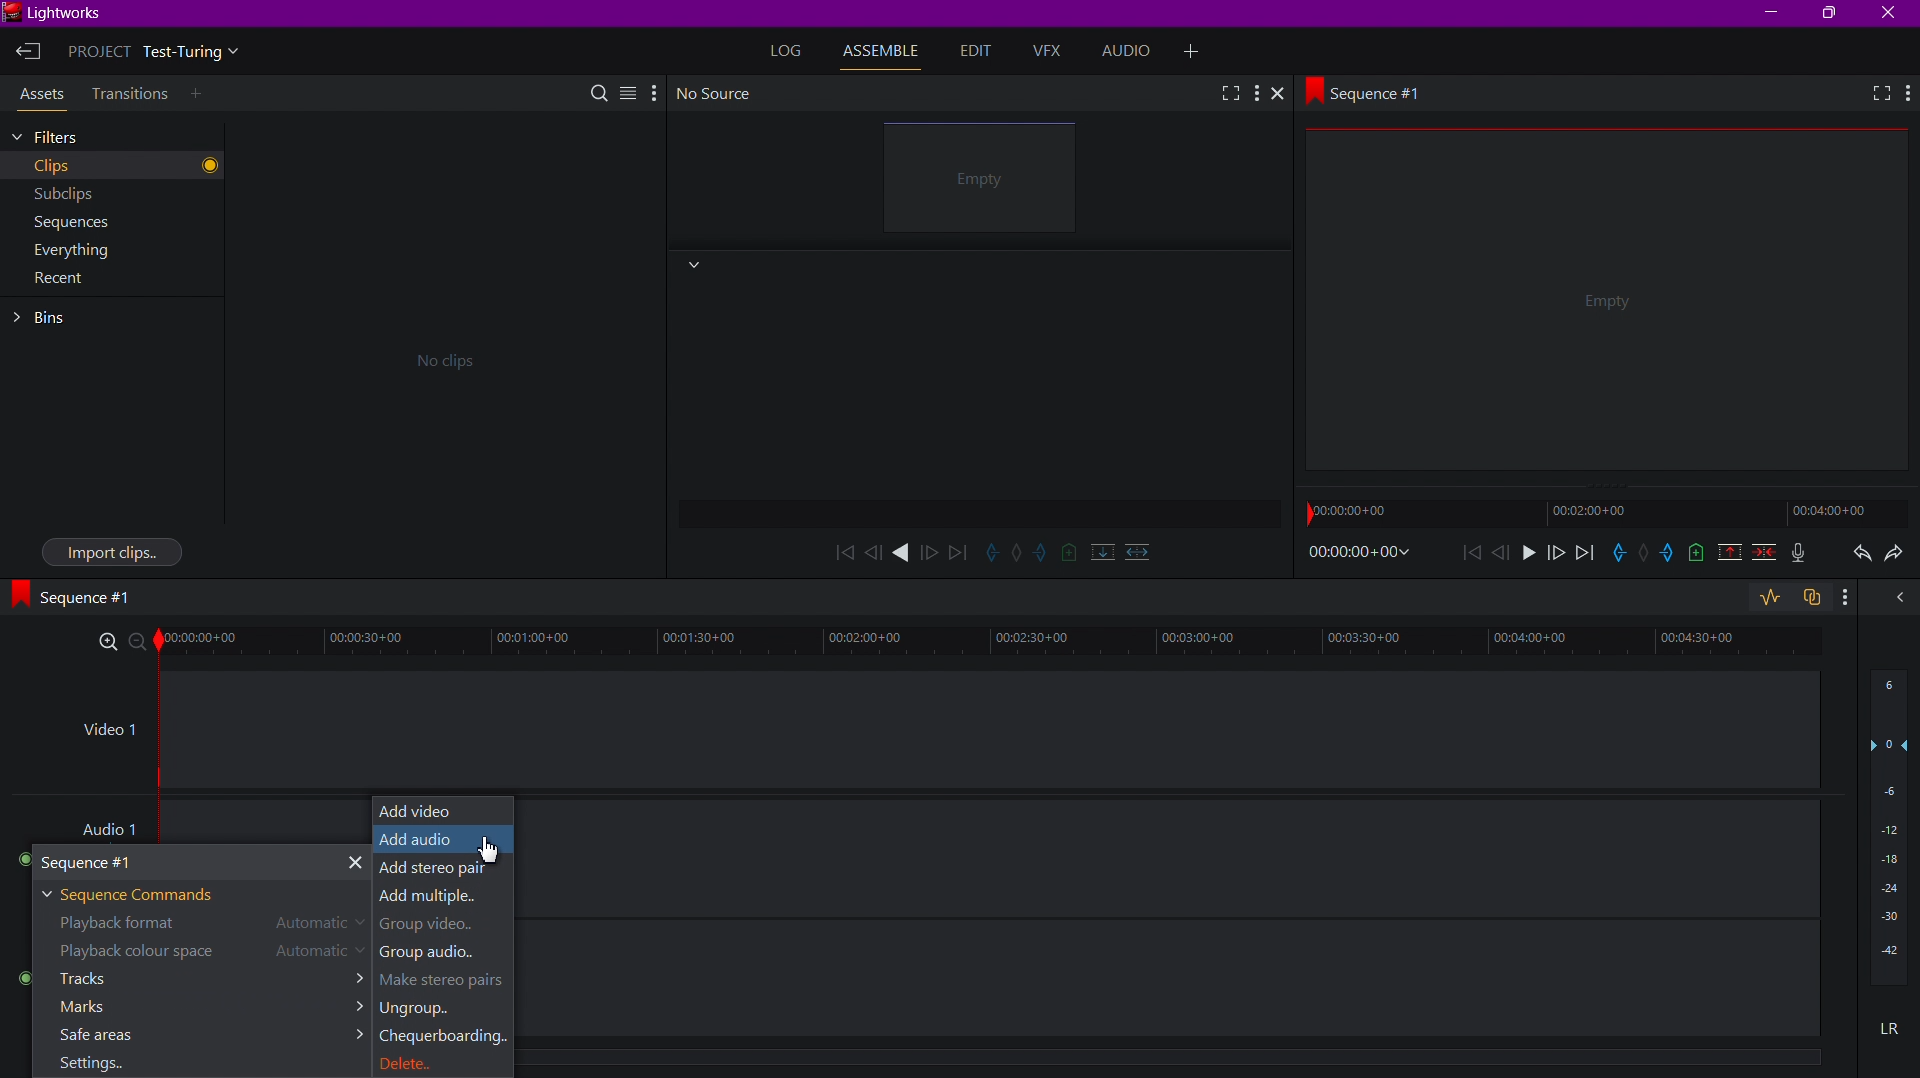 Image resolution: width=1920 pixels, height=1078 pixels. Describe the element at coordinates (1885, 1034) in the screenshot. I see `LR` at that location.